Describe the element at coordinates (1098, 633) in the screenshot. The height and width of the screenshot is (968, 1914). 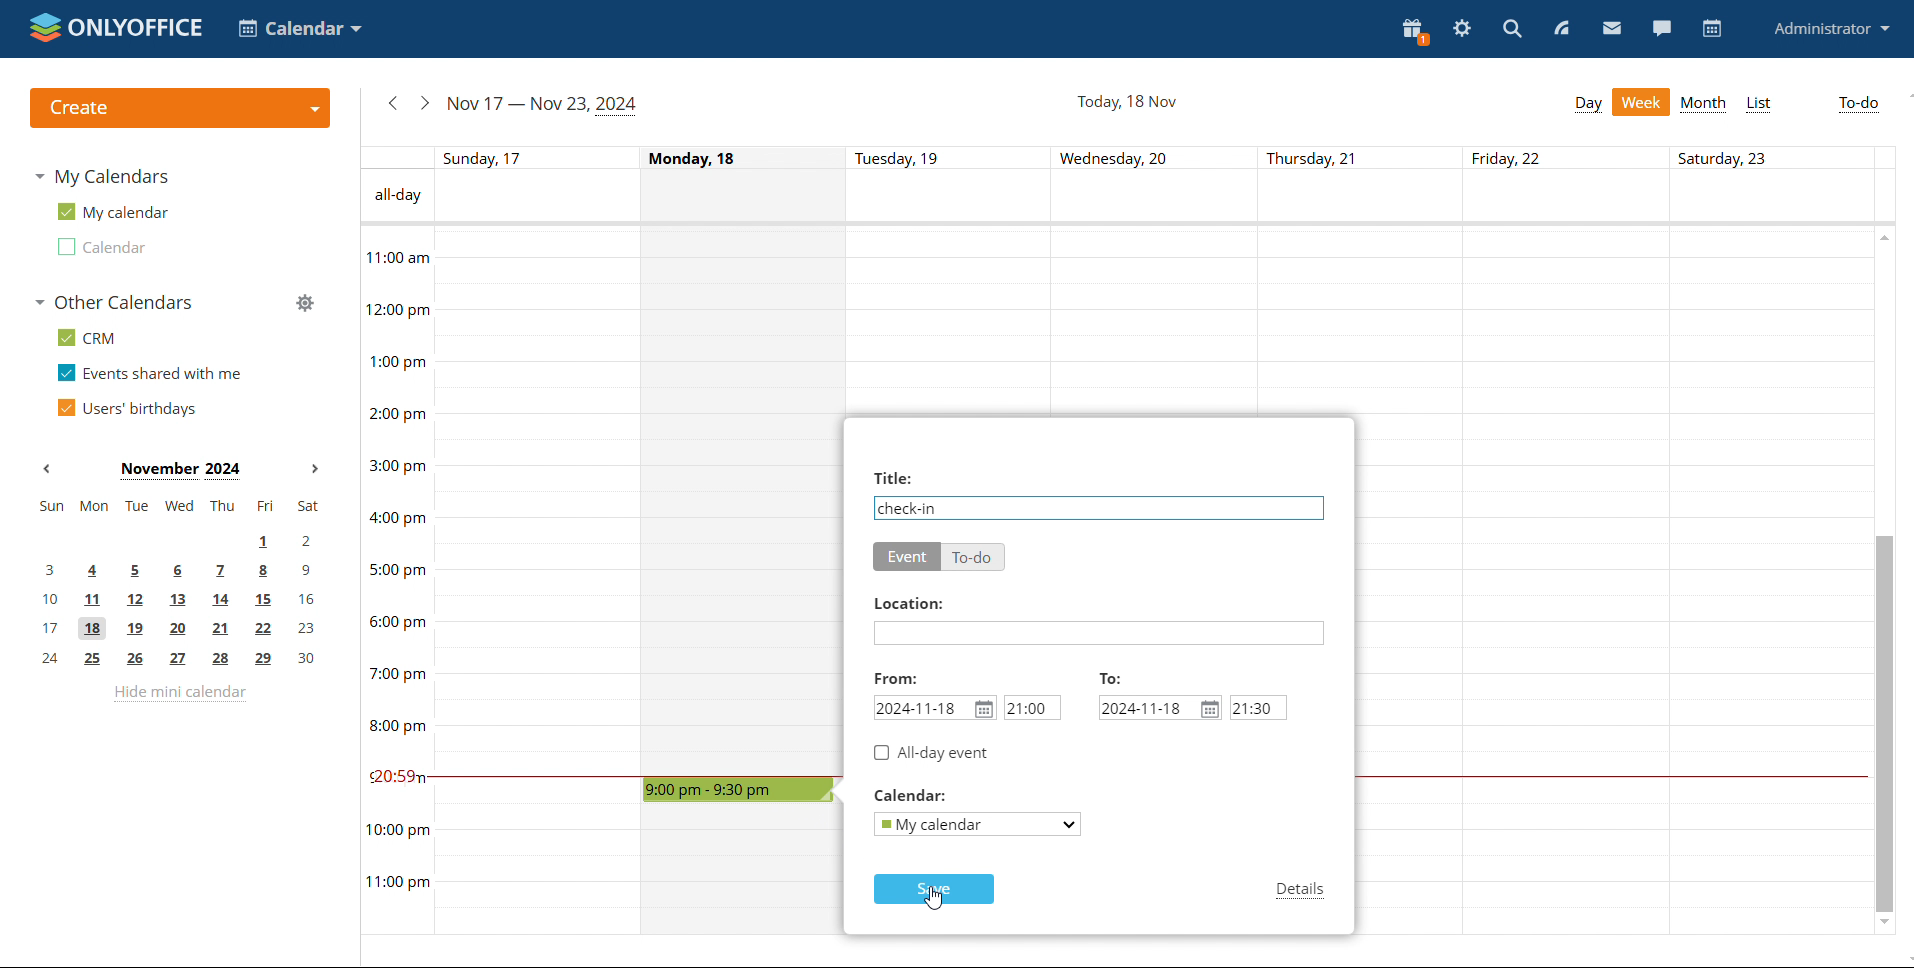
I see `add location` at that location.